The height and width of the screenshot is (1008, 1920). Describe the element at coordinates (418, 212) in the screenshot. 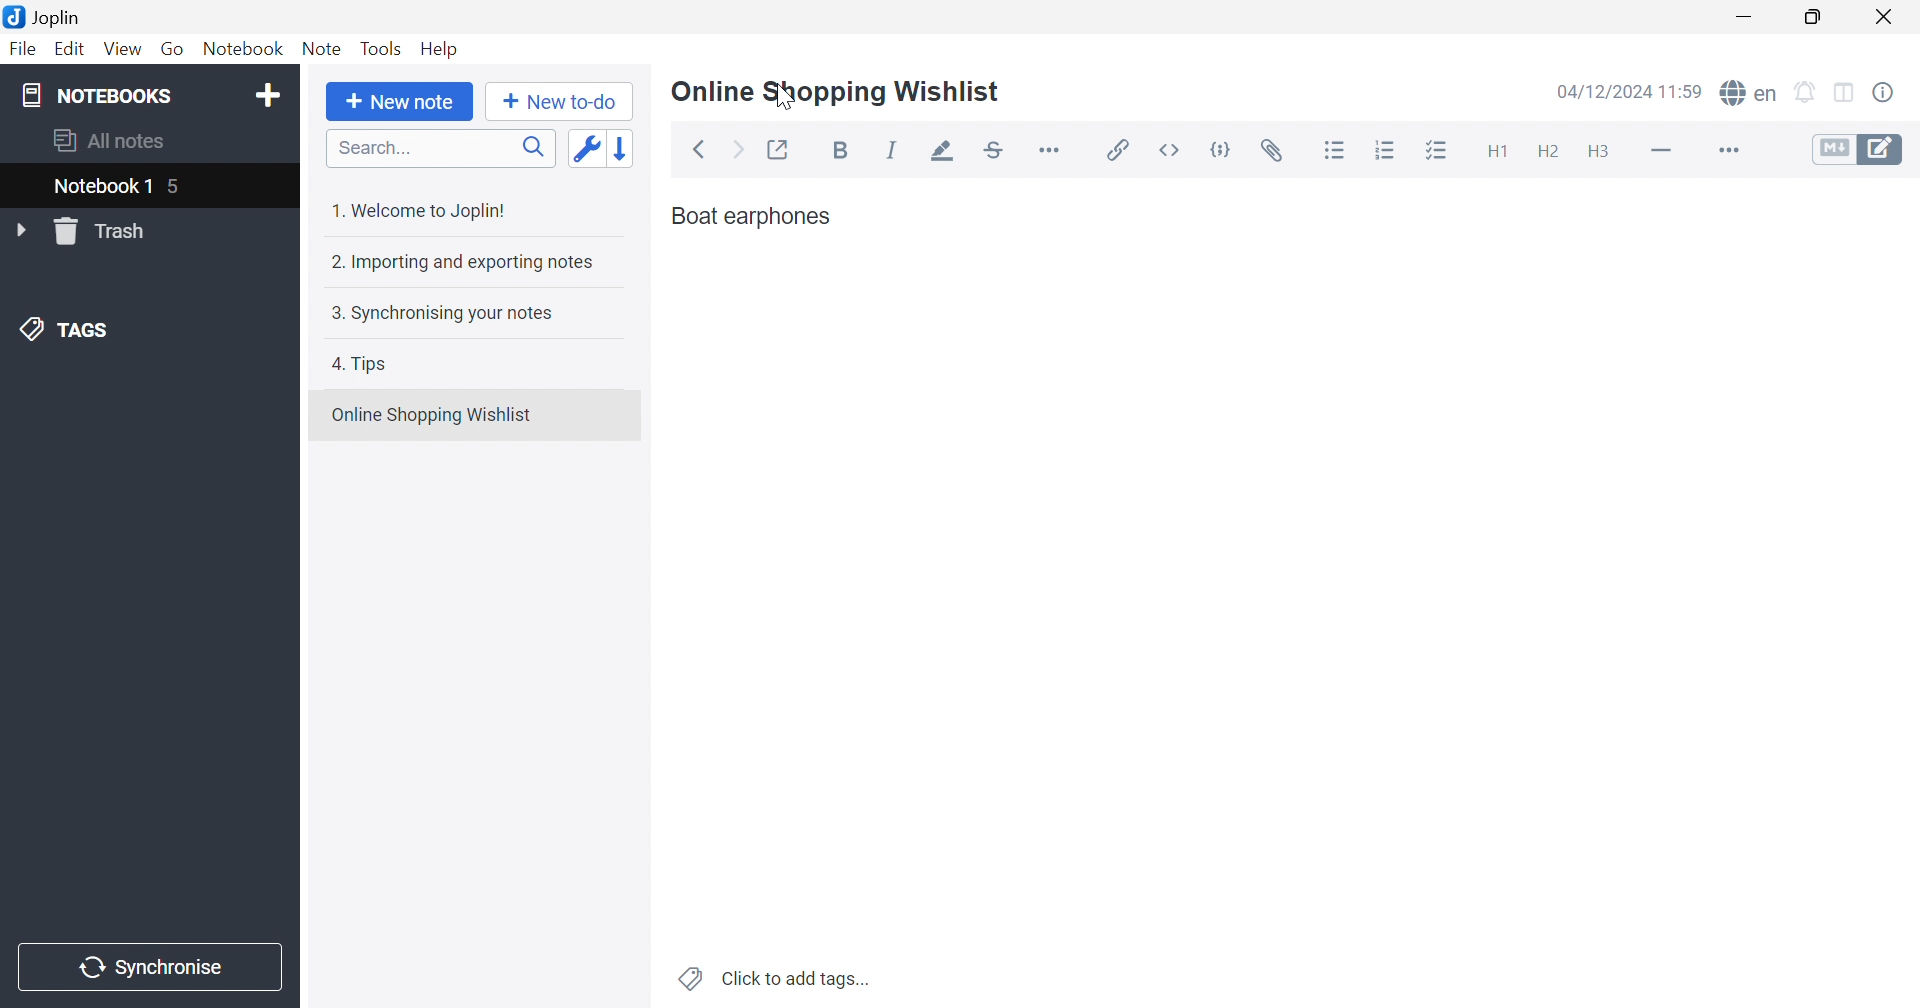

I see `1. Welcome to Joplin!` at that location.